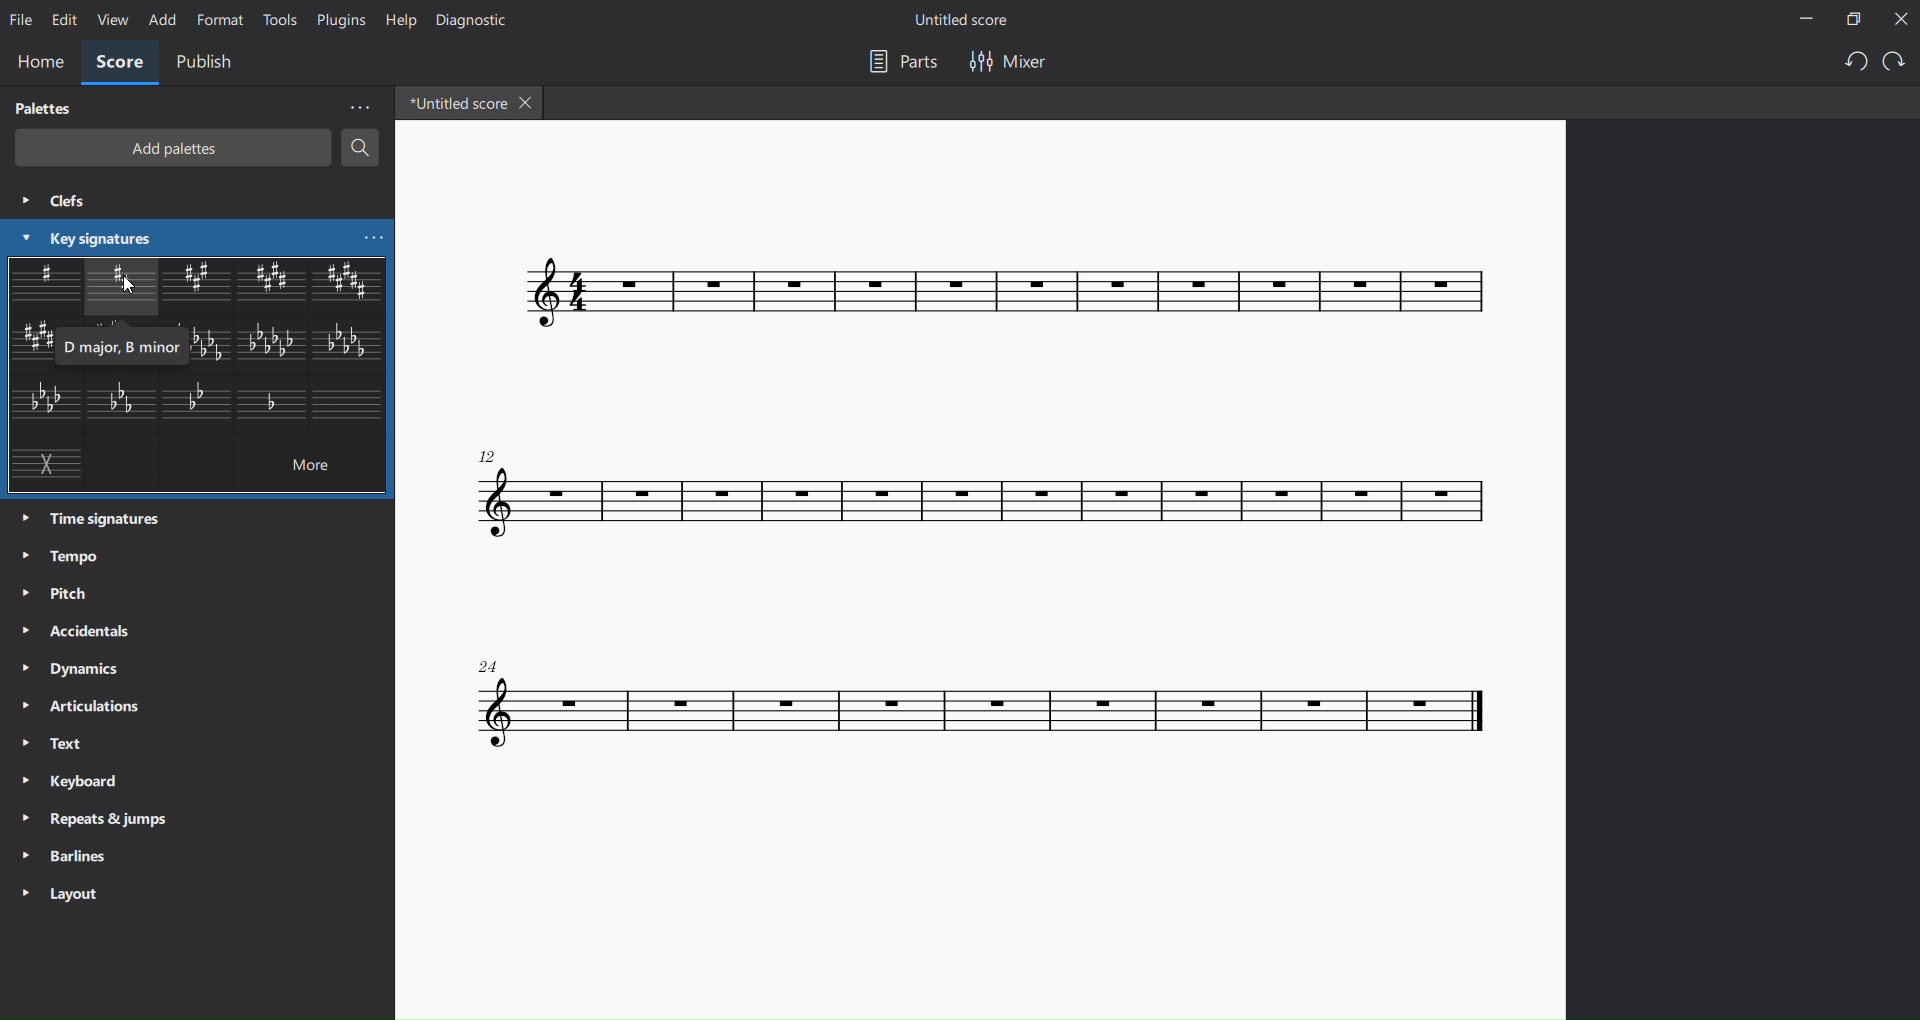 The height and width of the screenshot is (1020, 1920). What do you see at coordinates (118, 61) in the screenshot?
I see `score` at bounding box center [118, 61].